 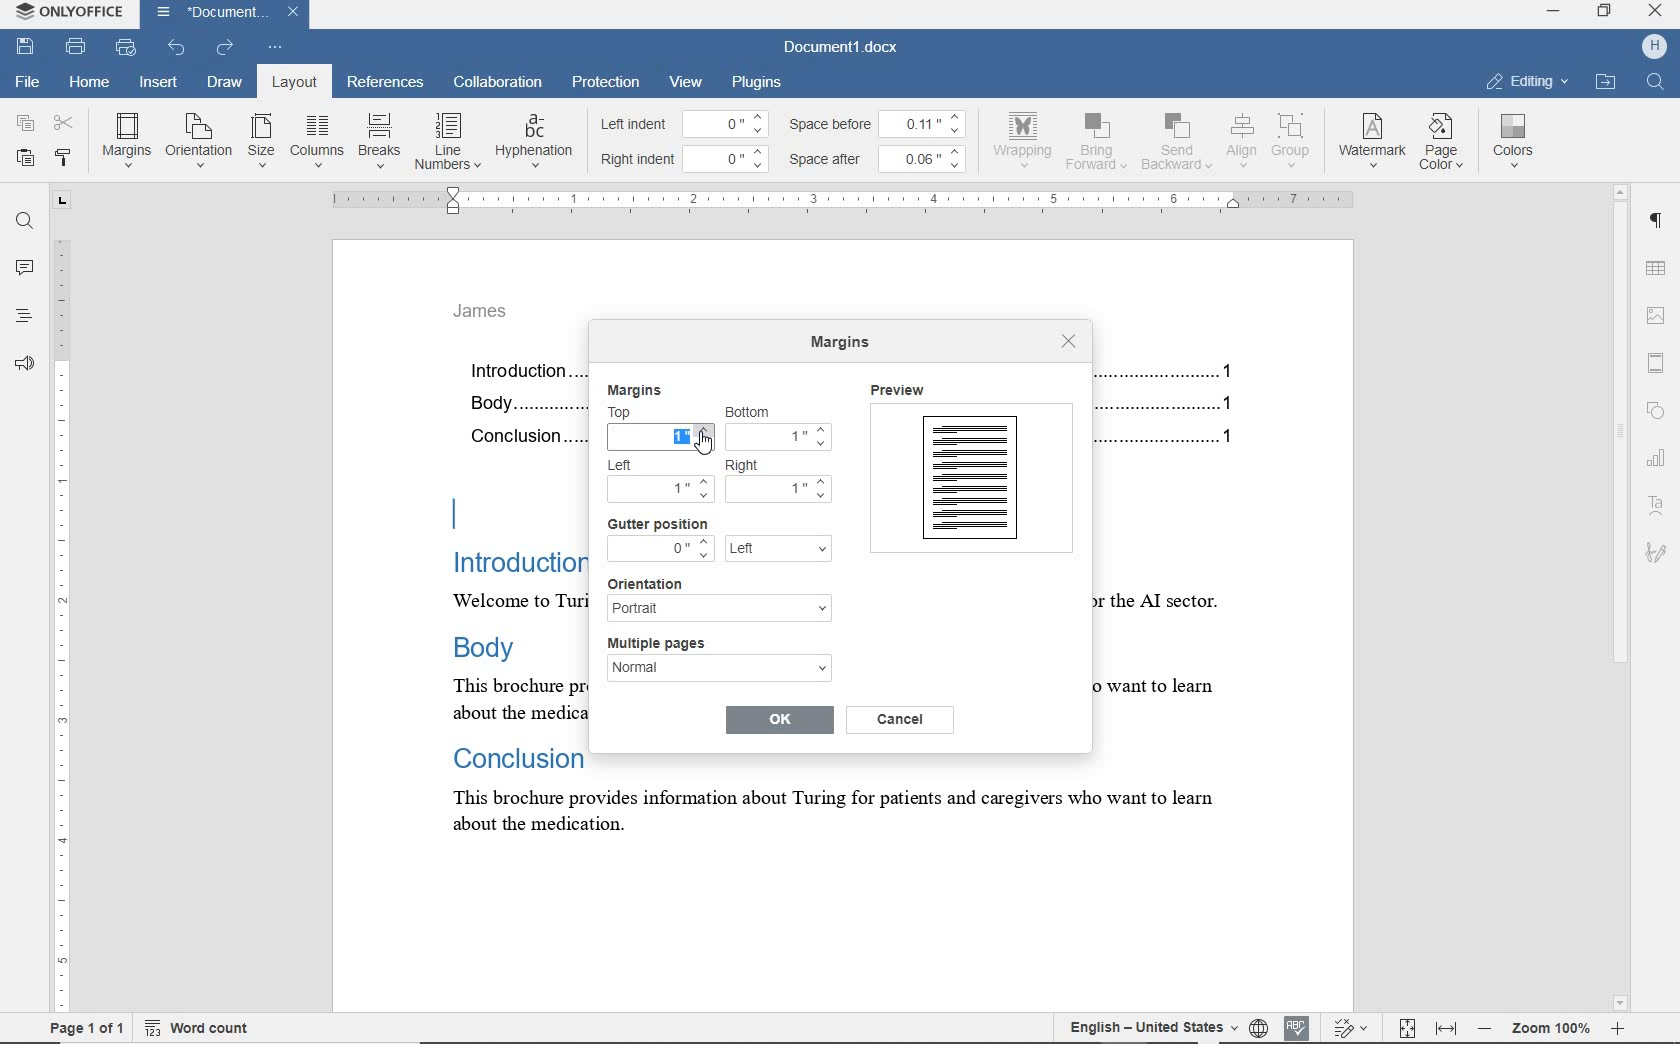 What do you see at coordinates (534, 142) in the screenshot?
I see `hyphenation` at bounding box center [534, 142].